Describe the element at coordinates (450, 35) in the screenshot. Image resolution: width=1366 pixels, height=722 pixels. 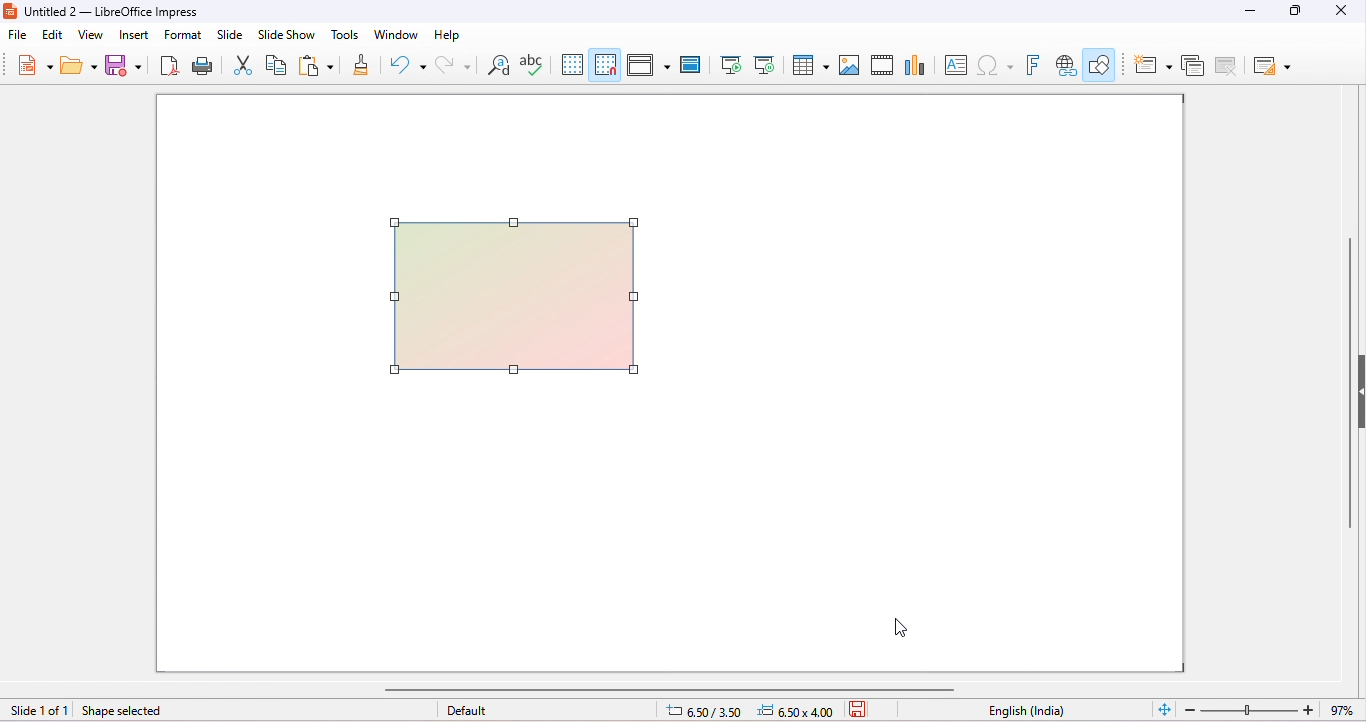
I see `help` at that location.